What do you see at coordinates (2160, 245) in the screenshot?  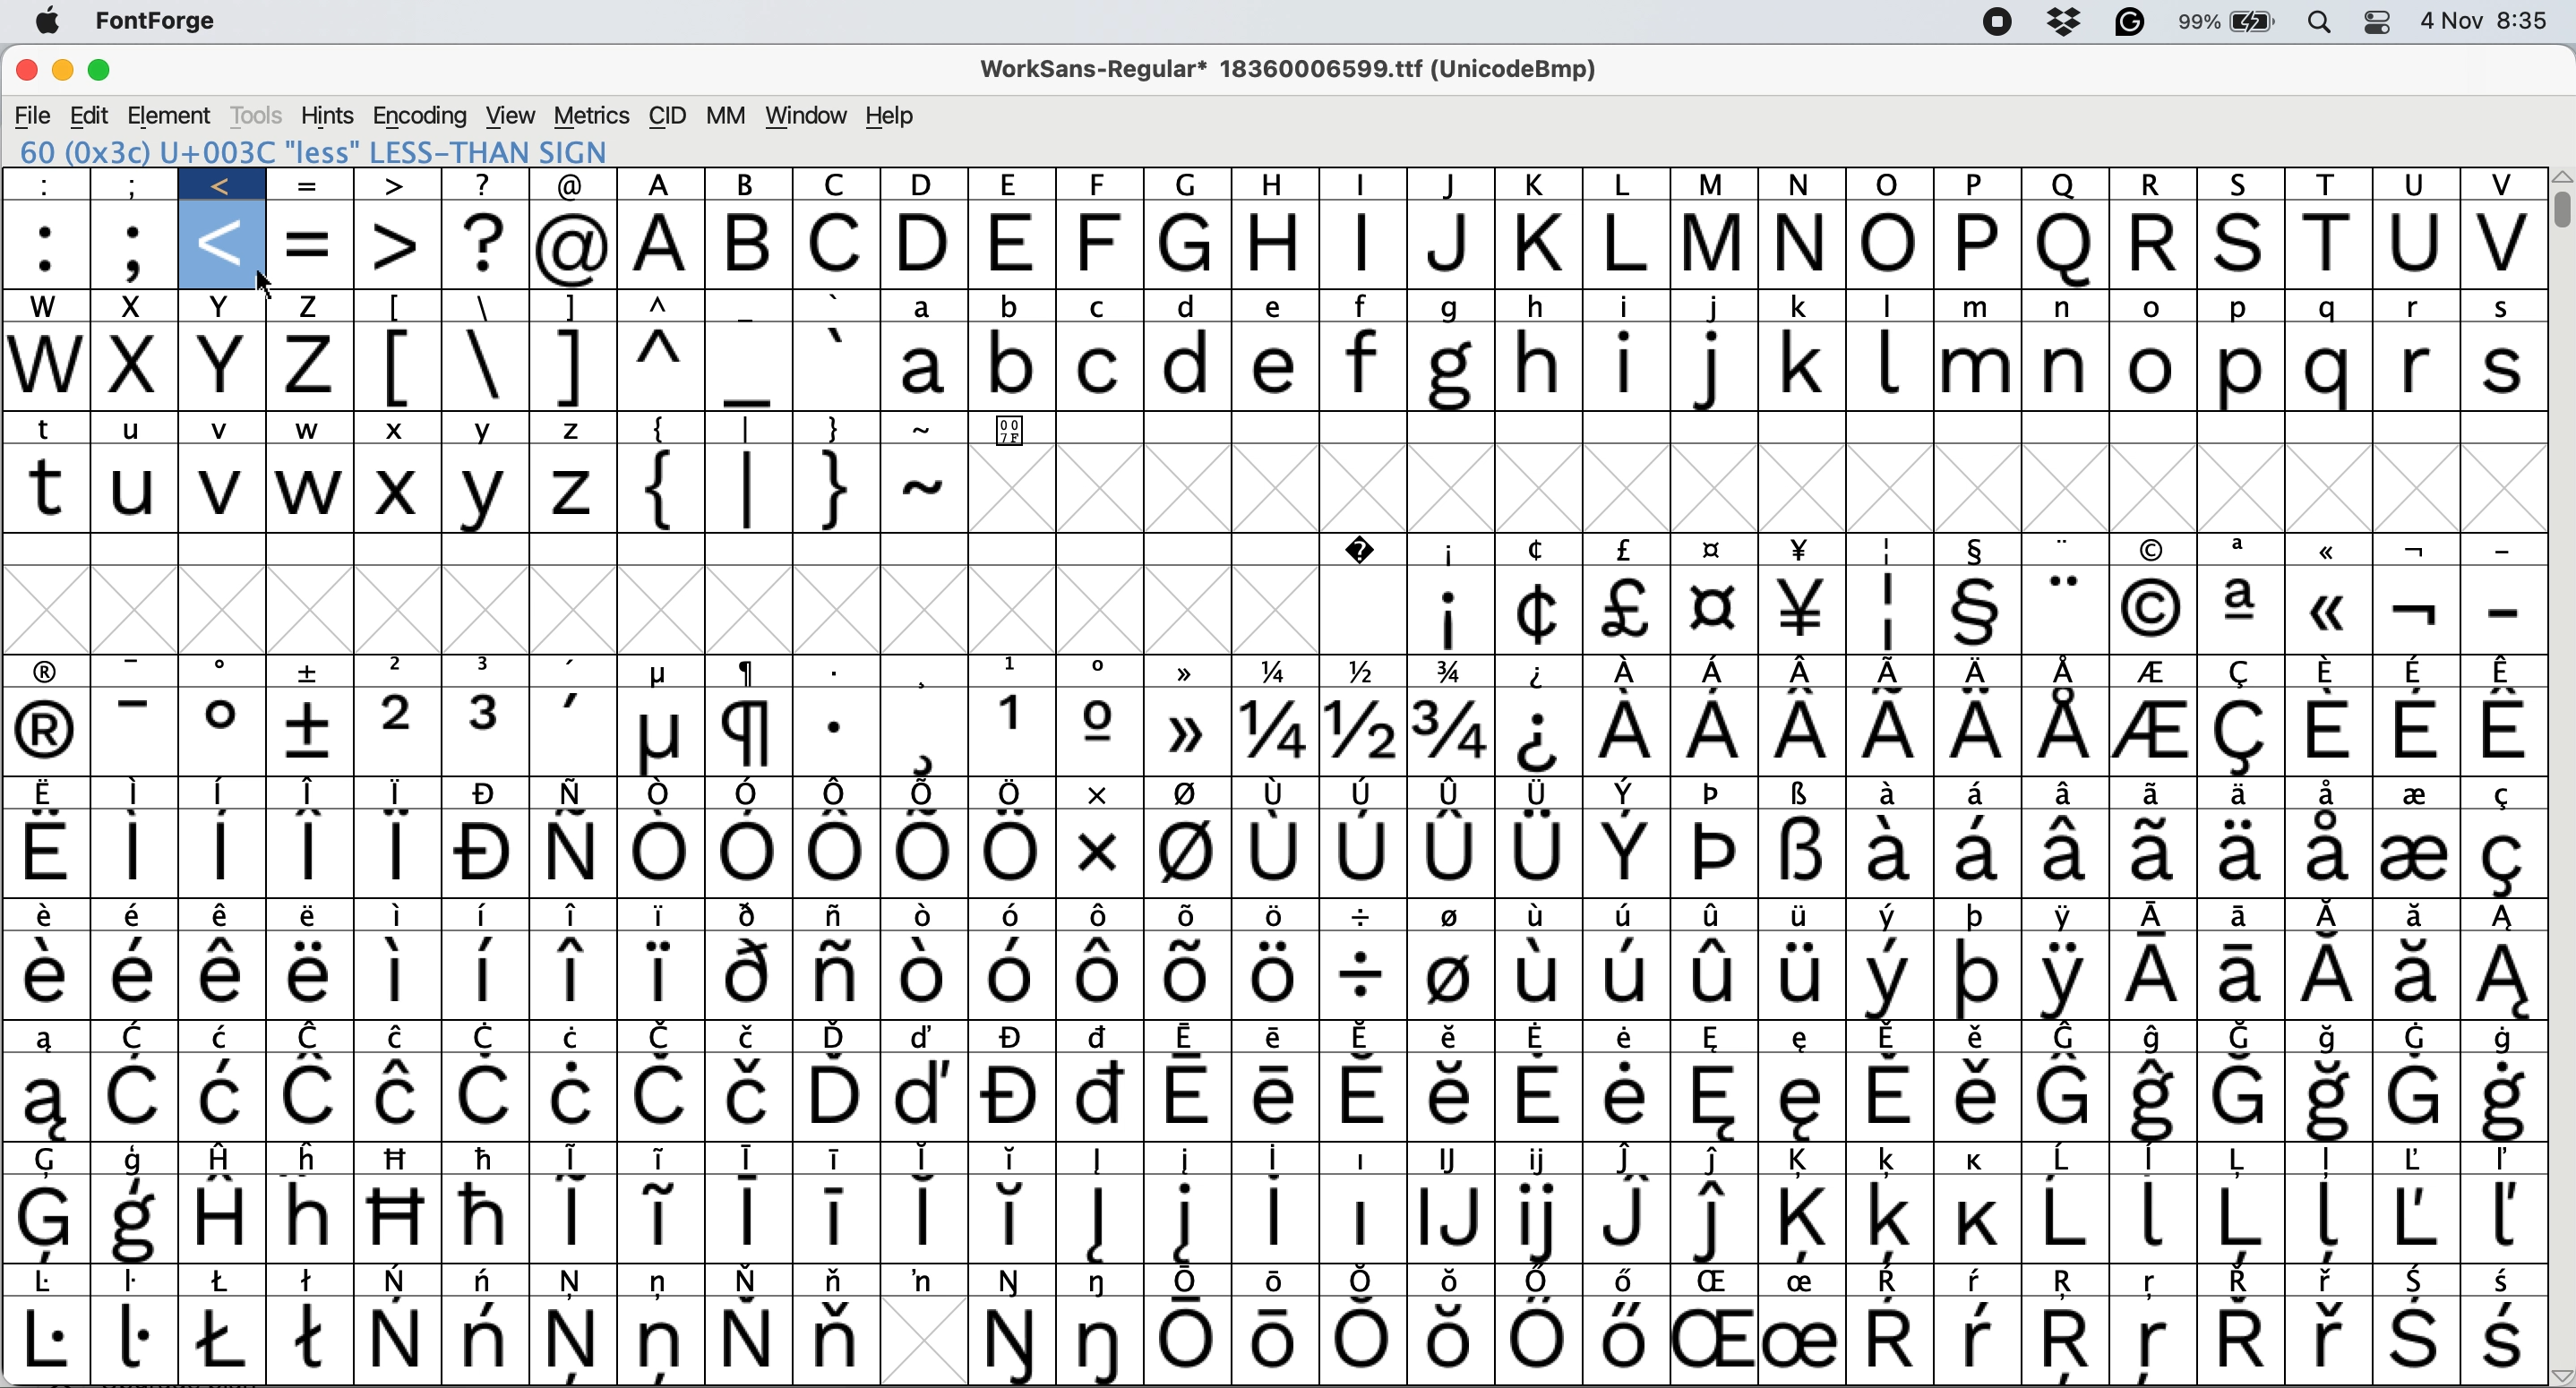 I see `r` at bounding box center [2160, 245].